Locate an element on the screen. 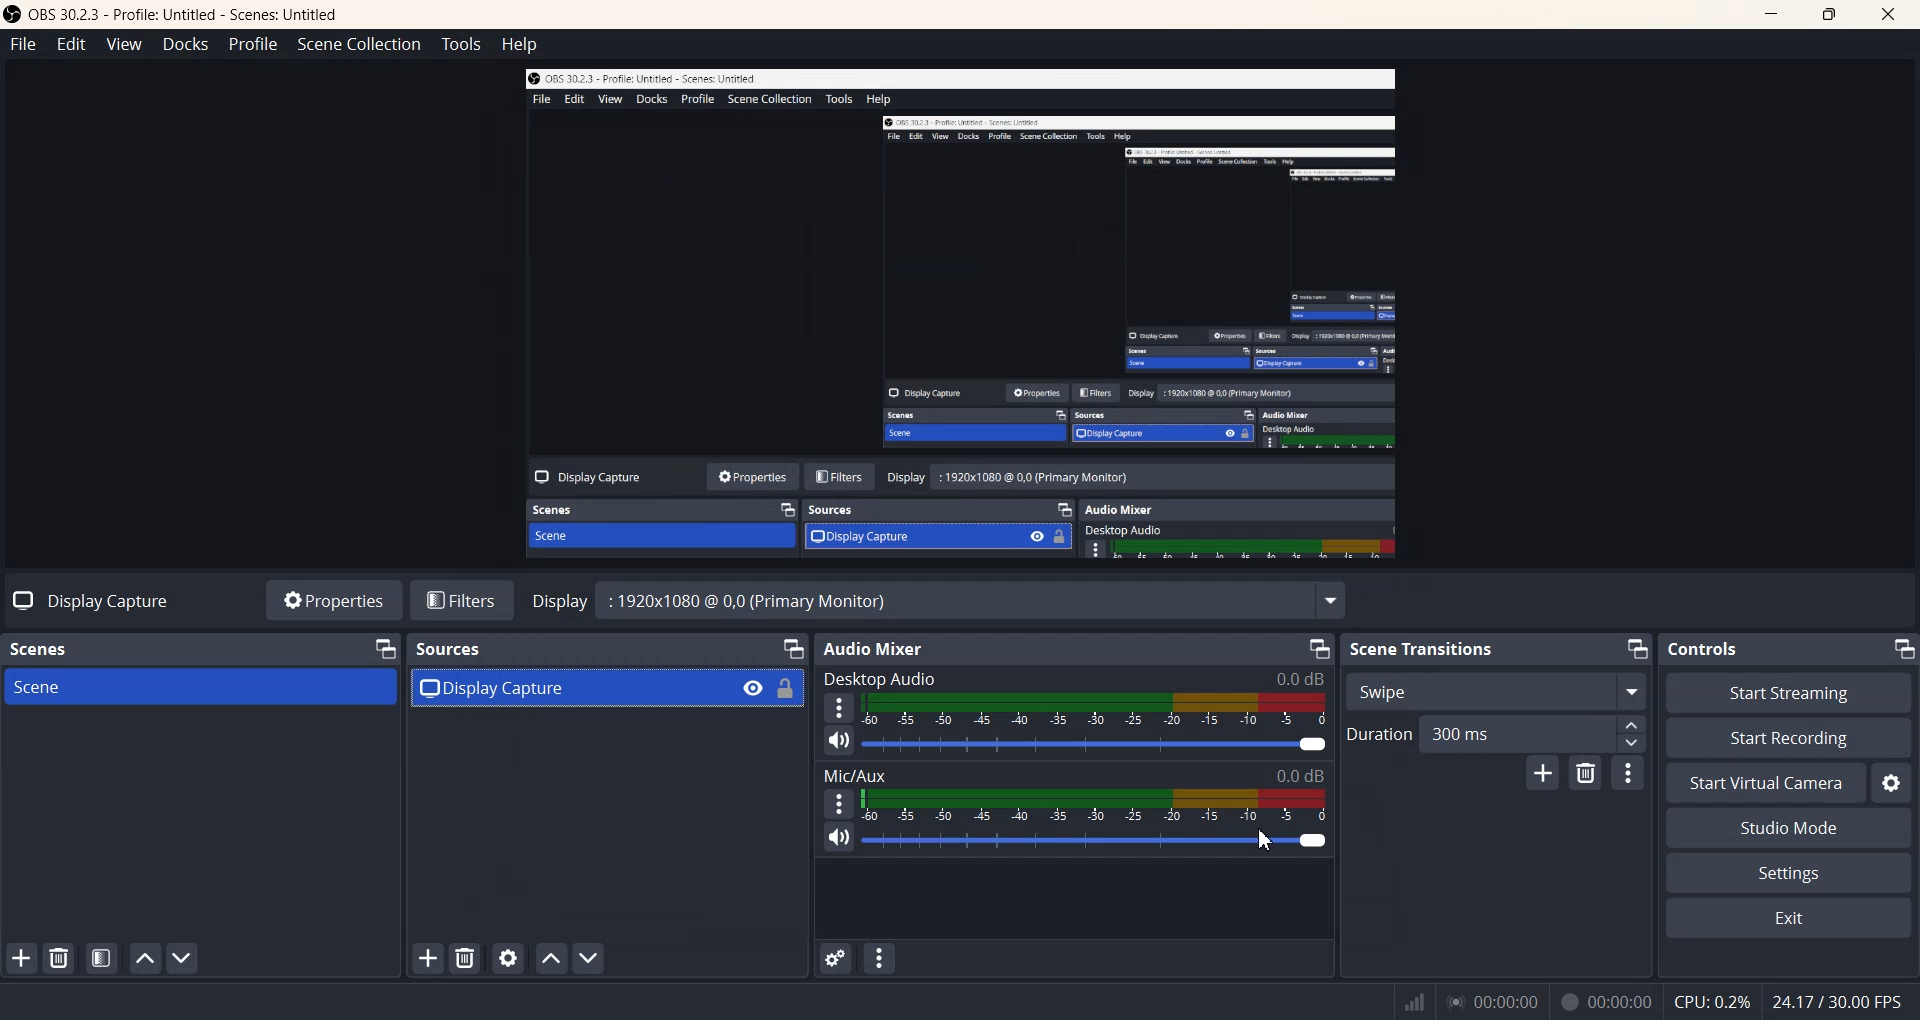 The width and height of the screenshot is (1920, 1020). Display is located at coordinates (560, 602).